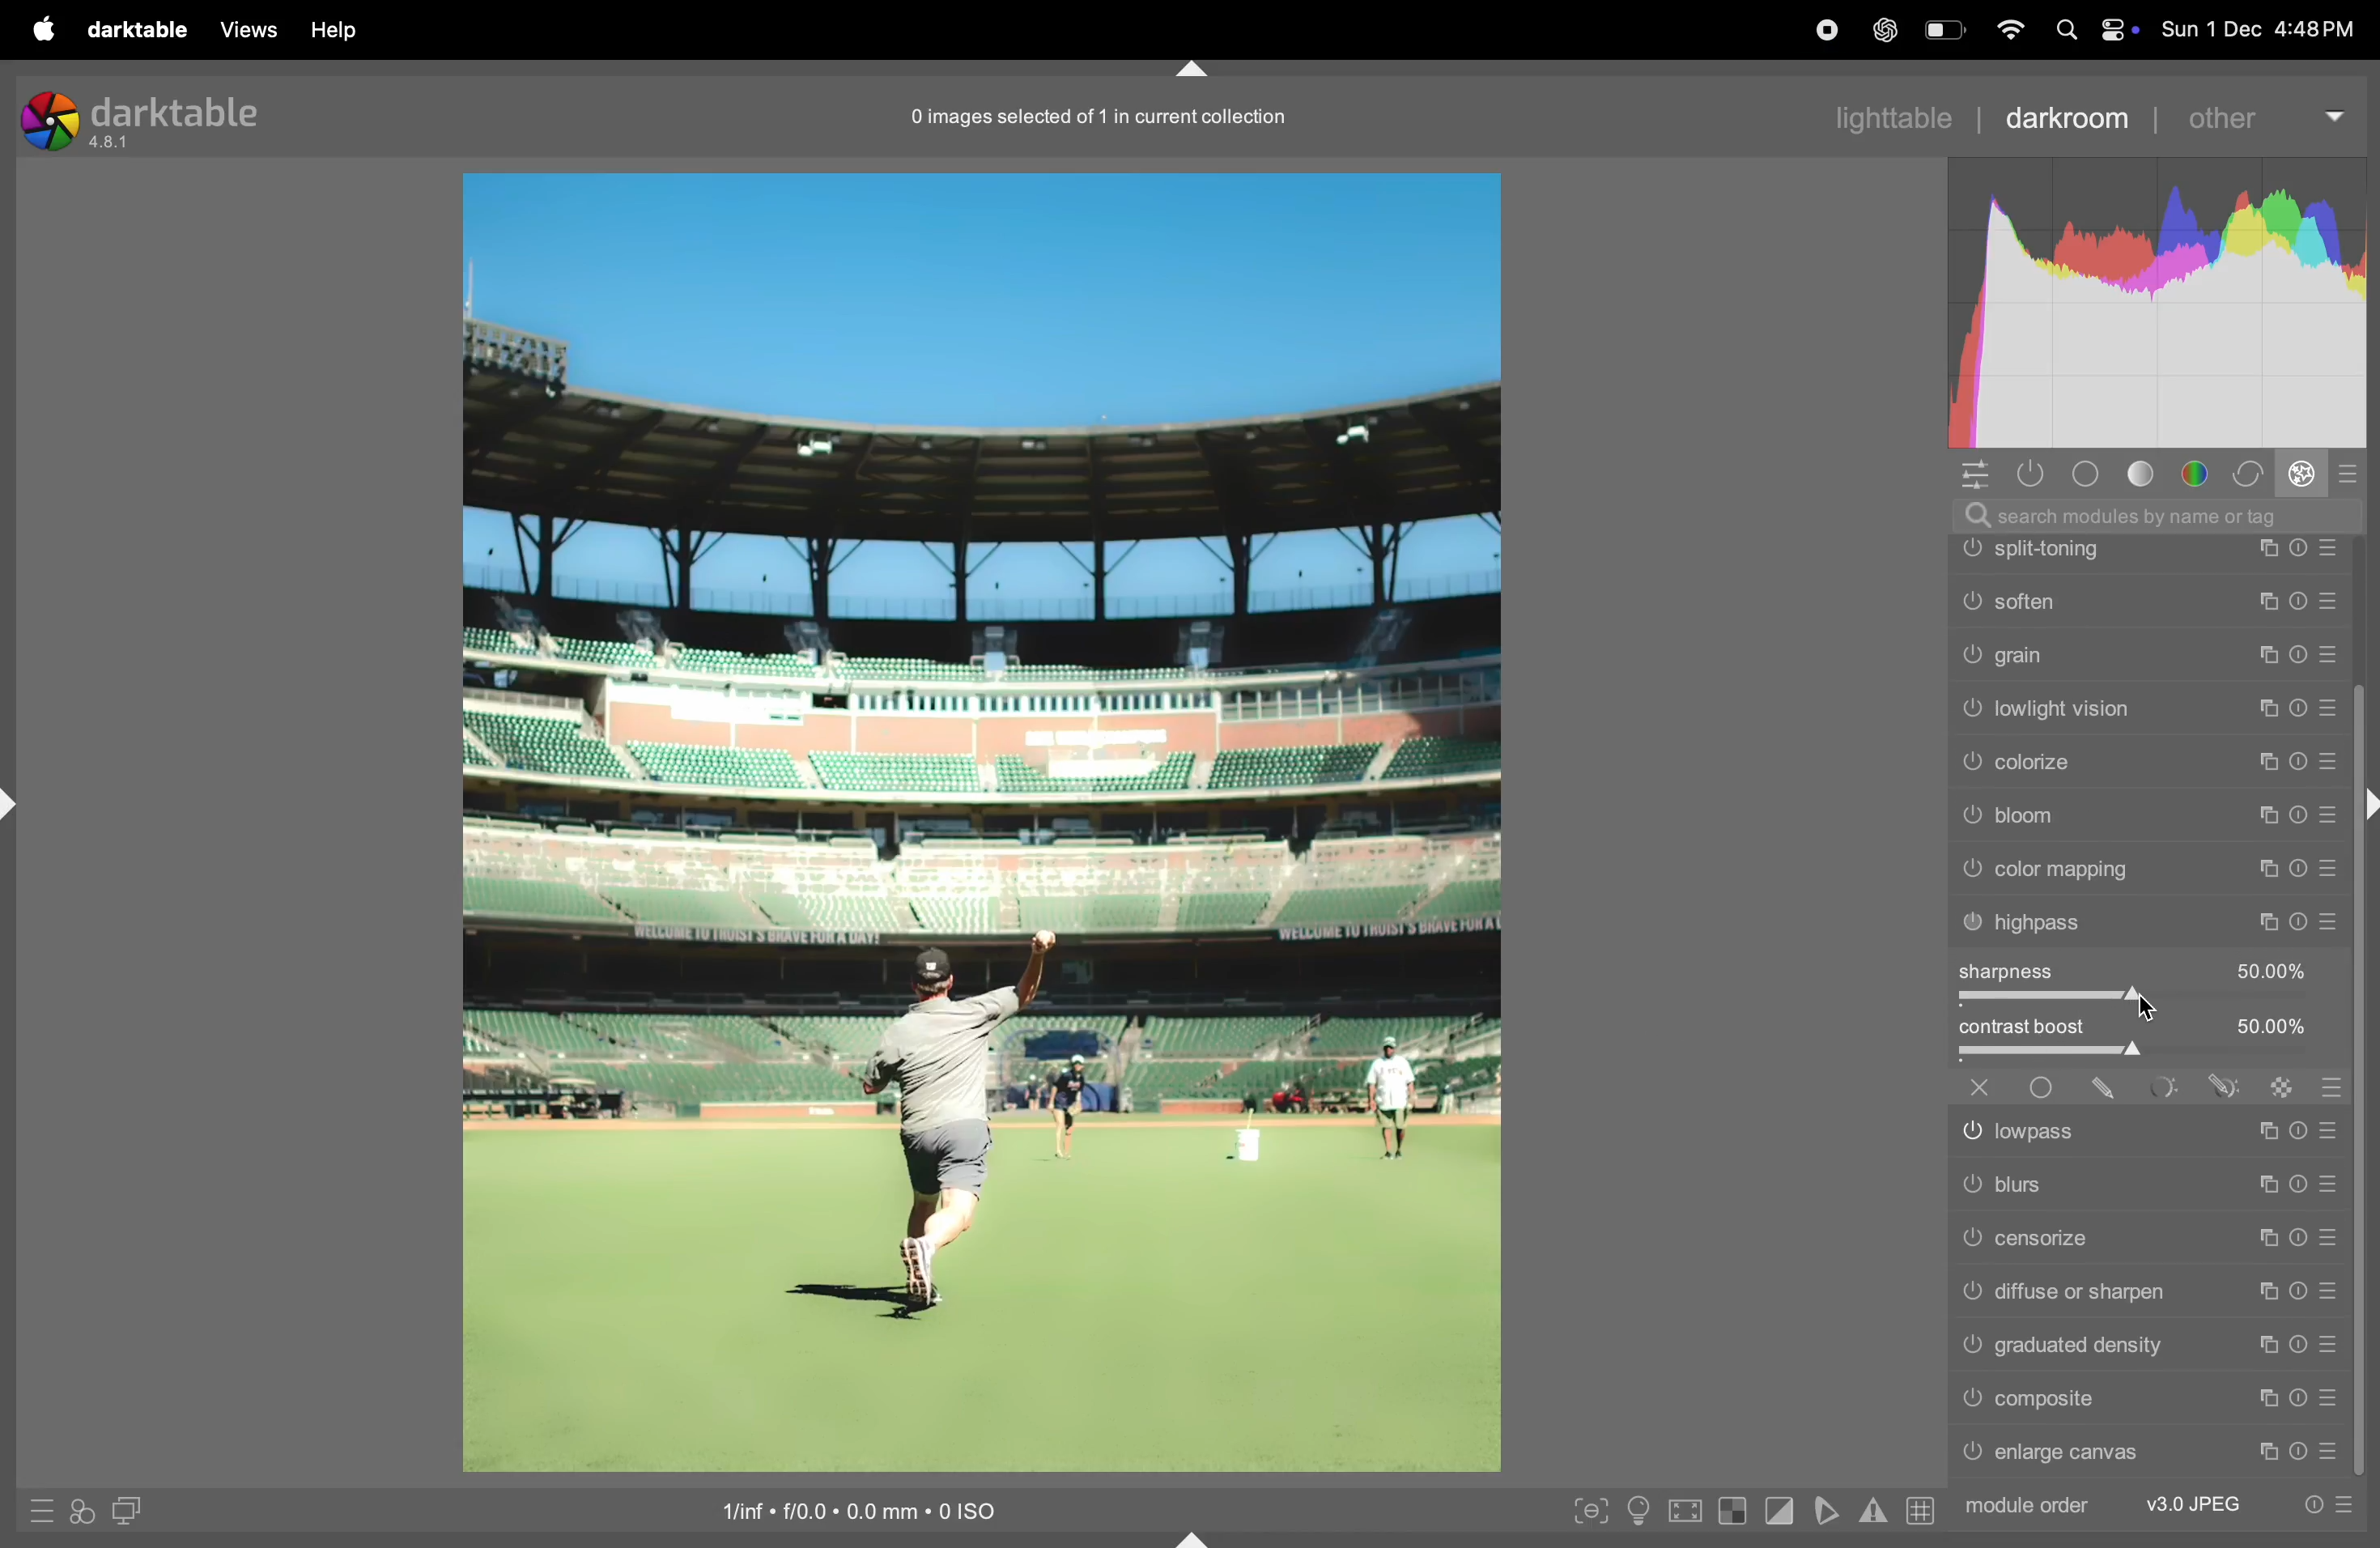  What do you see at coordinates (2148, 757) in the screenshot?
I see `soften` at bounding box center [2148, 757].